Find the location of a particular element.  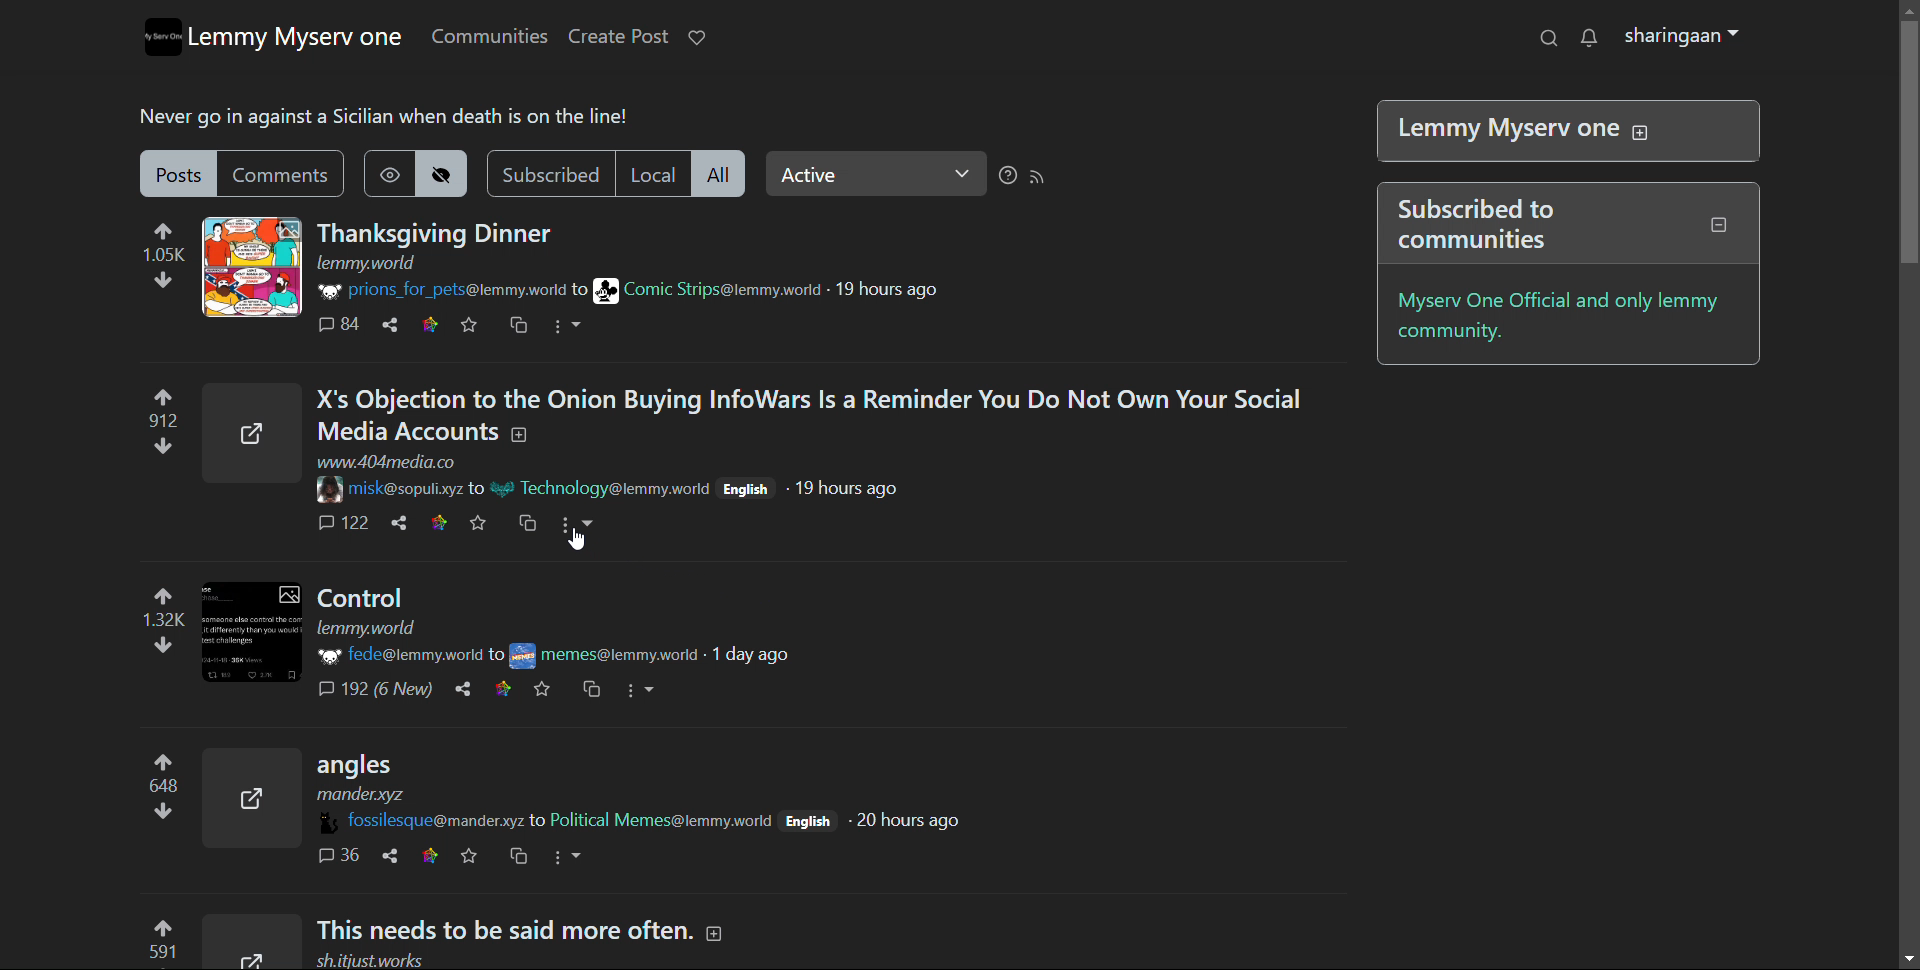

scrollbar is located at coordinates (1910, 141).